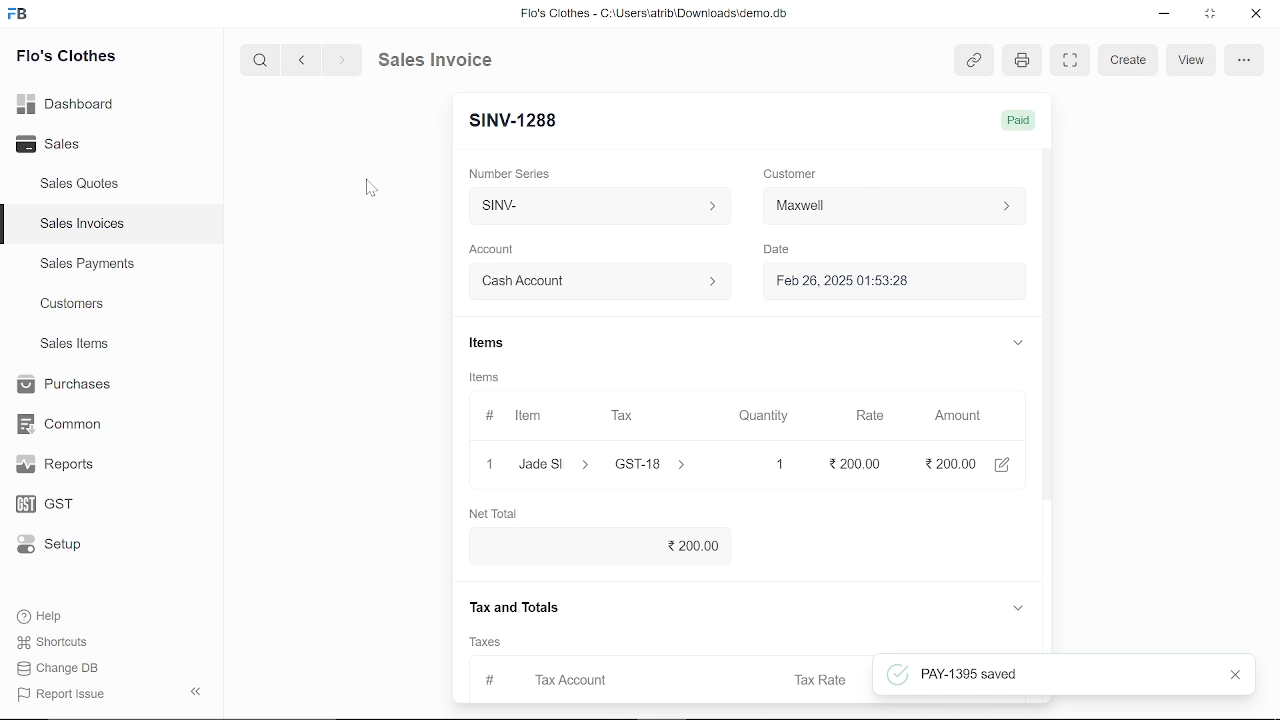  I want to click on vertical scrollbar, so click(1050, 355).